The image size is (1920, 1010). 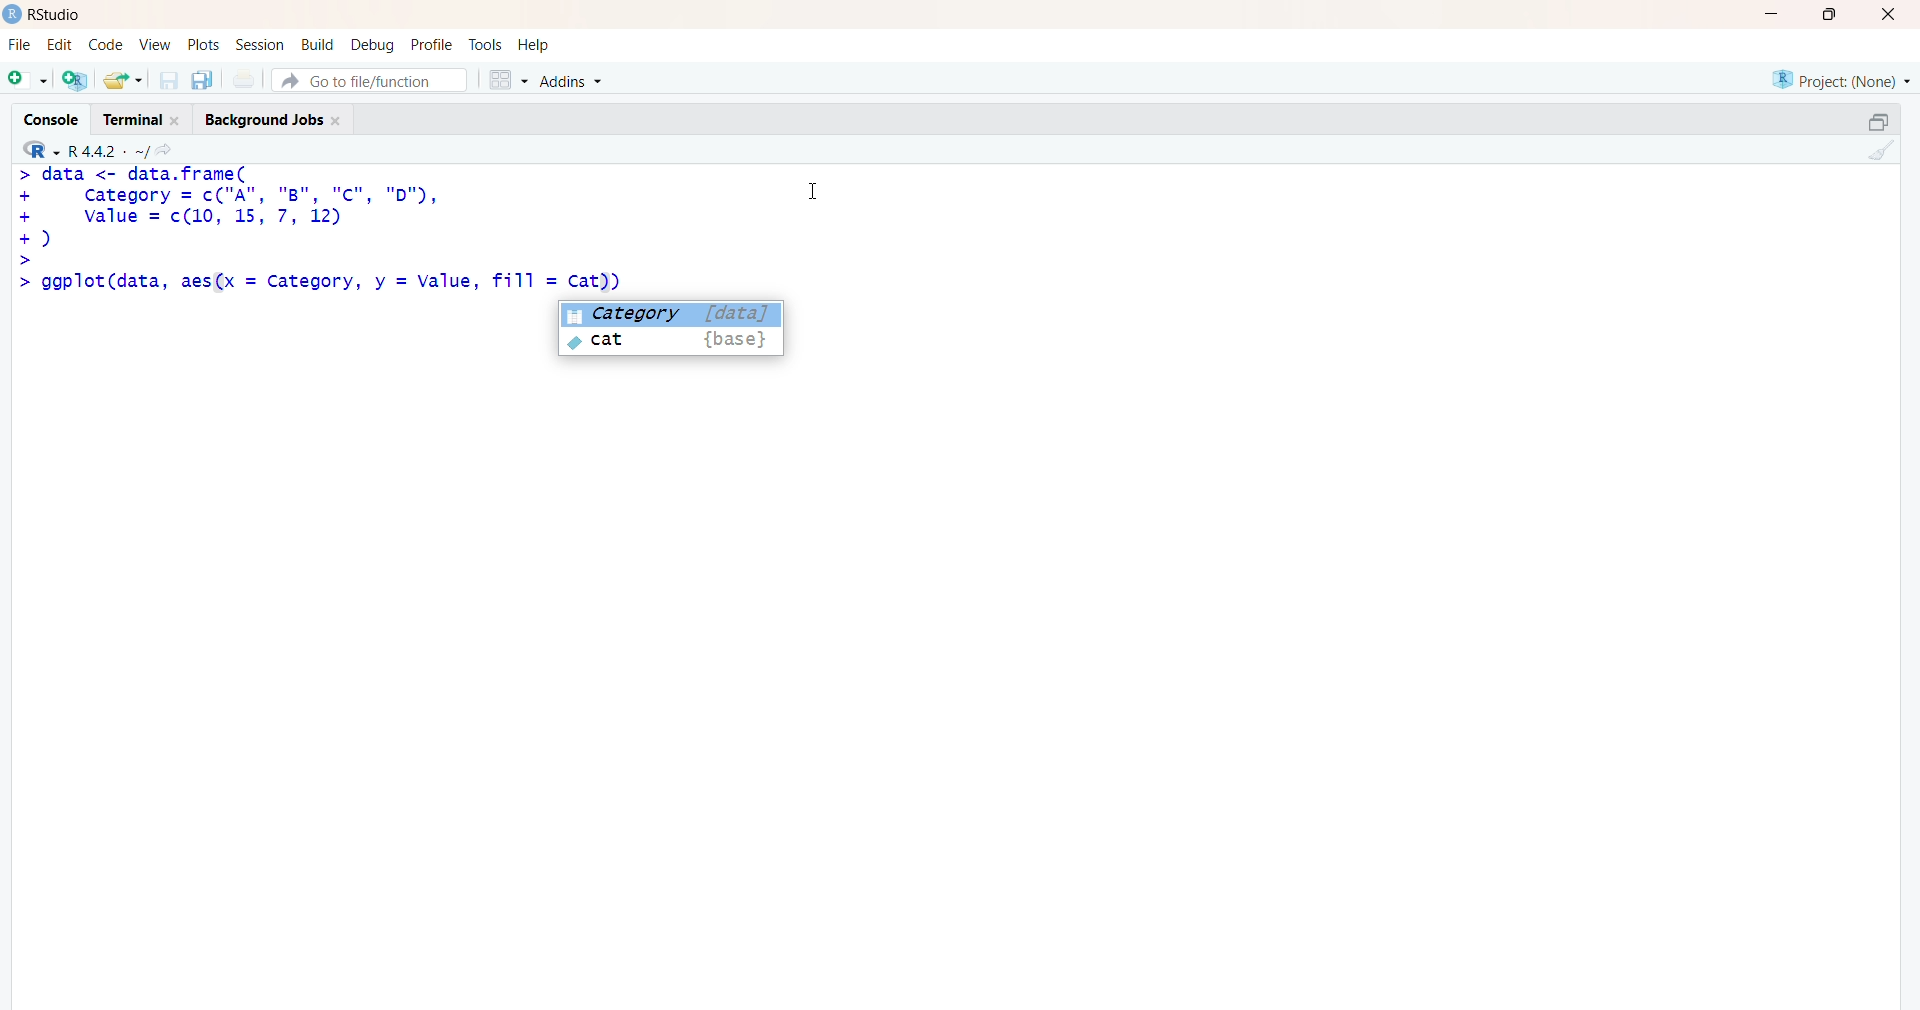 I want to click on maximize, so click(x=1836, y=14).